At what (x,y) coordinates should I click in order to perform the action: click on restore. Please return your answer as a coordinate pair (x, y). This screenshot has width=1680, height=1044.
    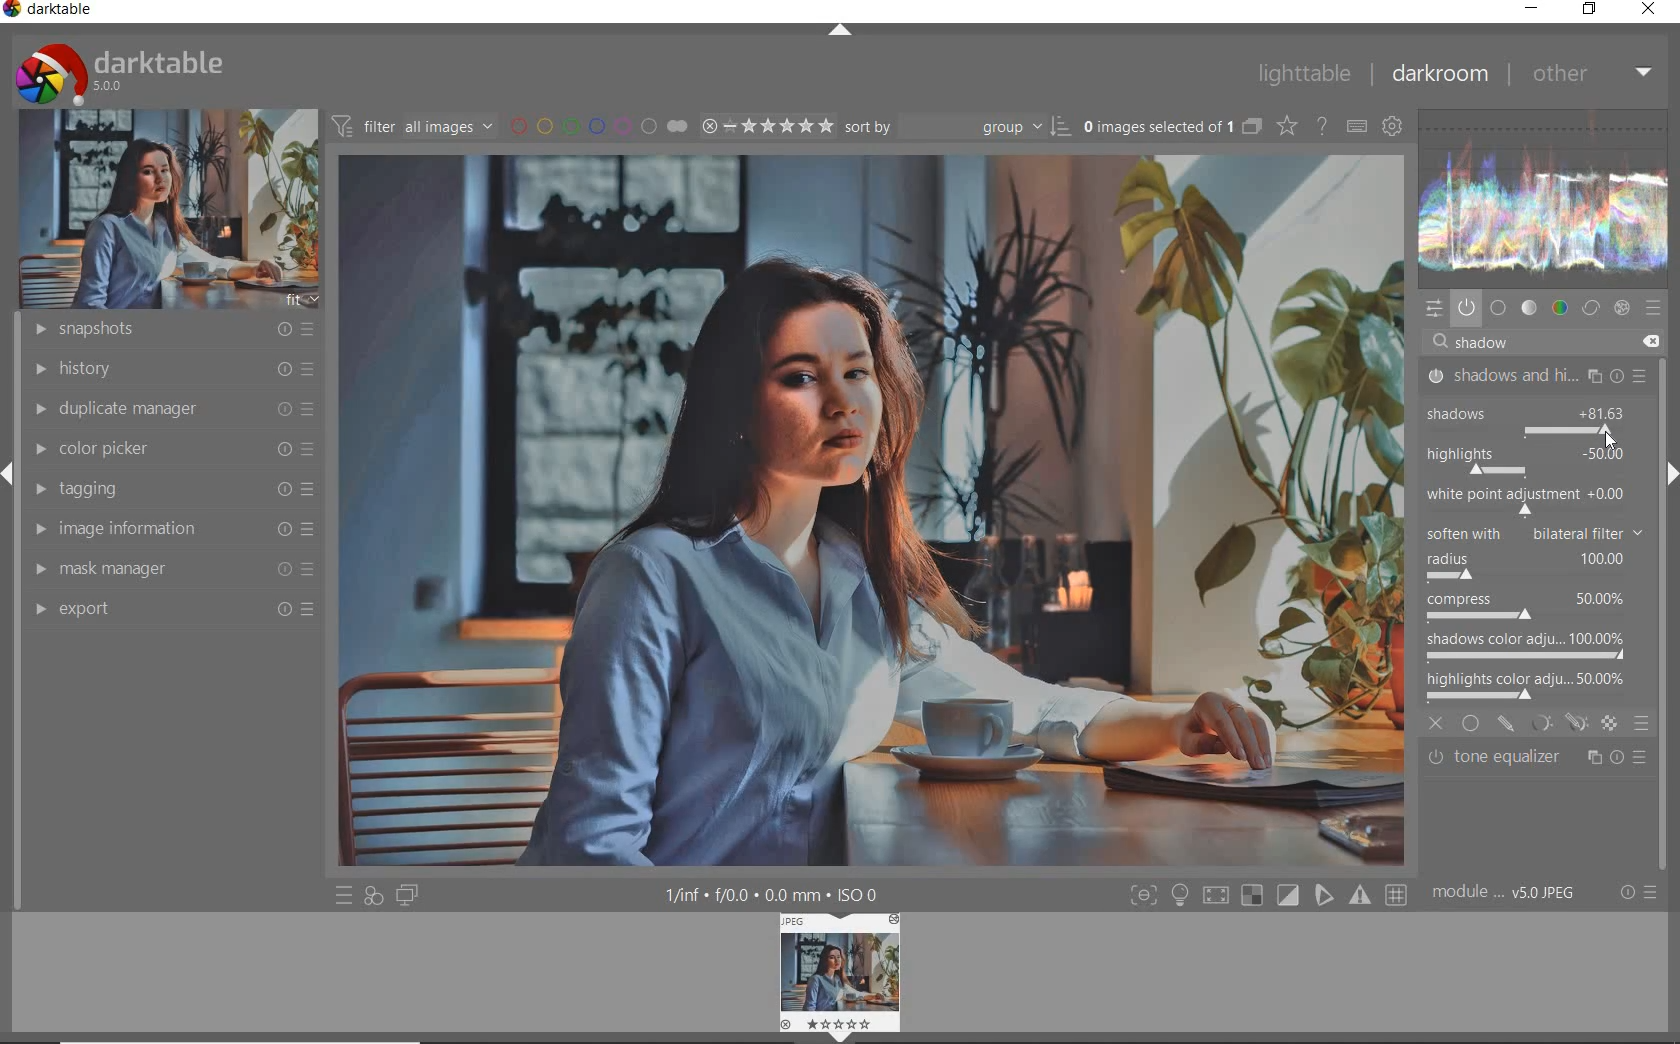
    Looking at the image, I should click on (1592, 10).